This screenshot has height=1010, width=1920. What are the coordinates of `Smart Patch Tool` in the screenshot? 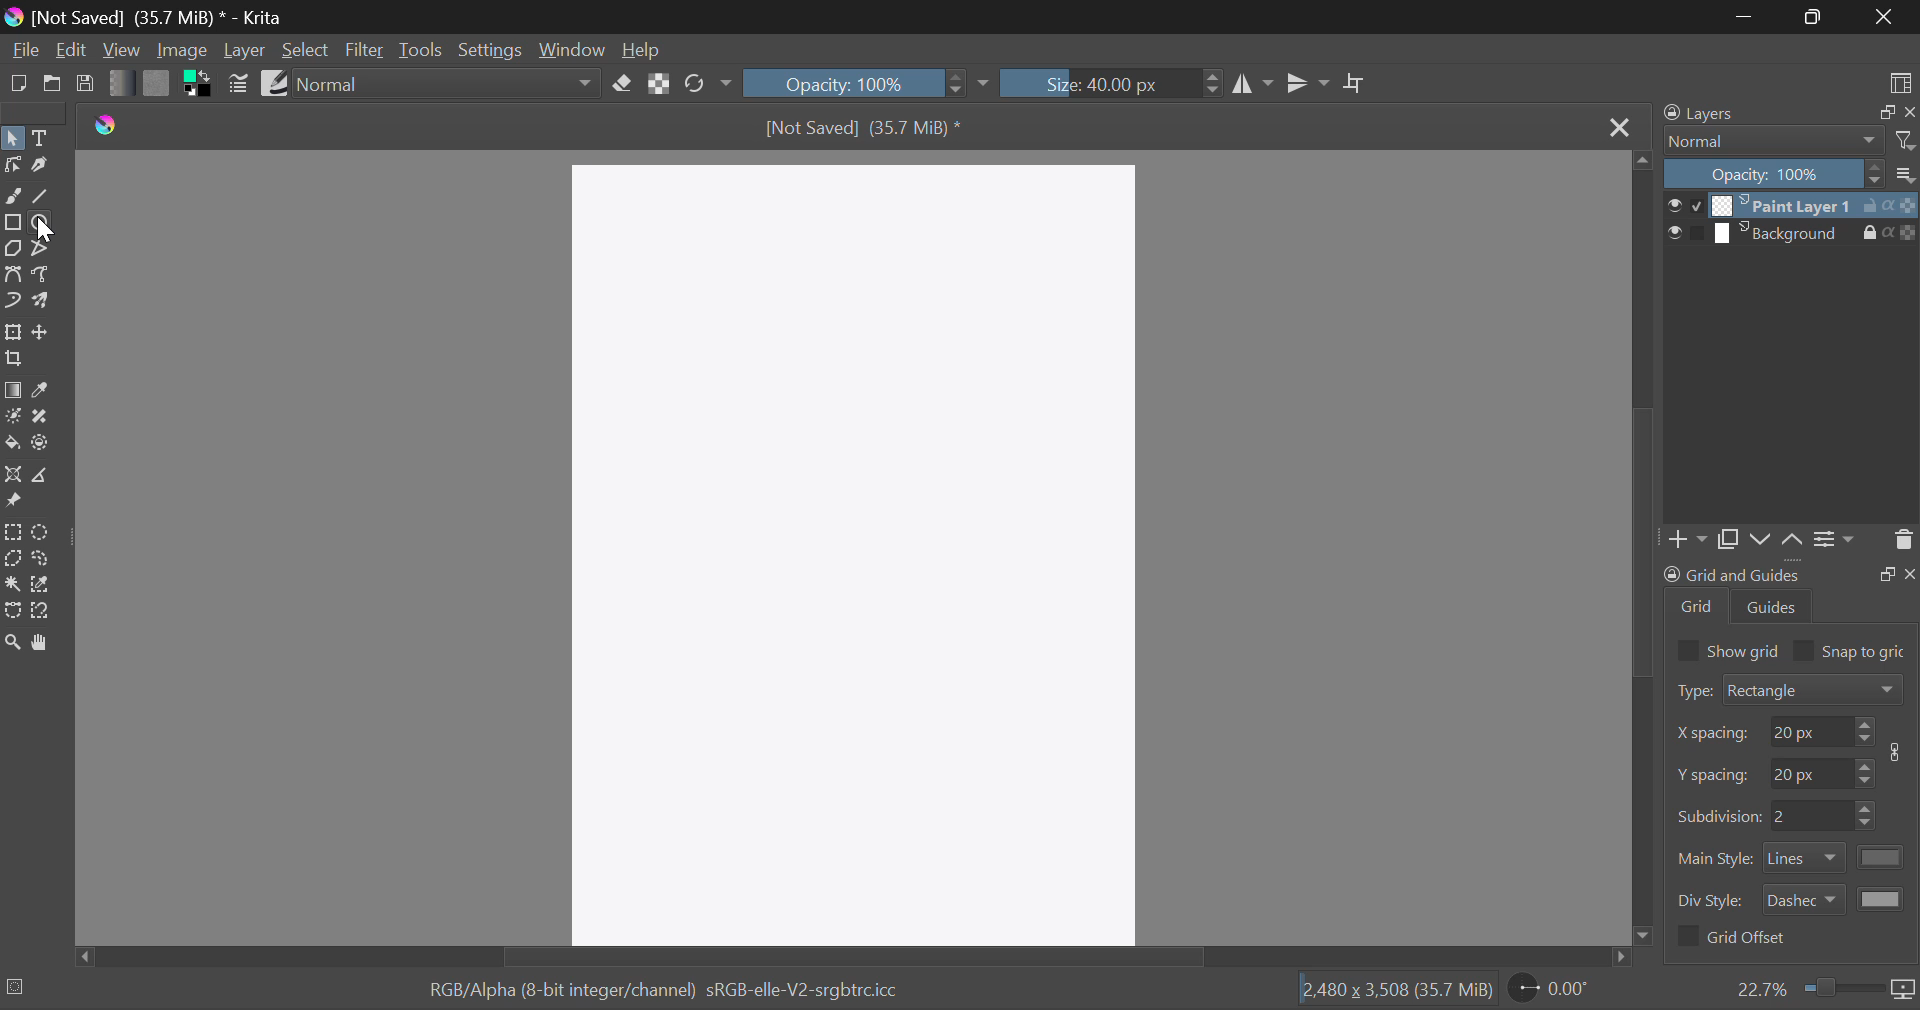 It's located at (41, 417).